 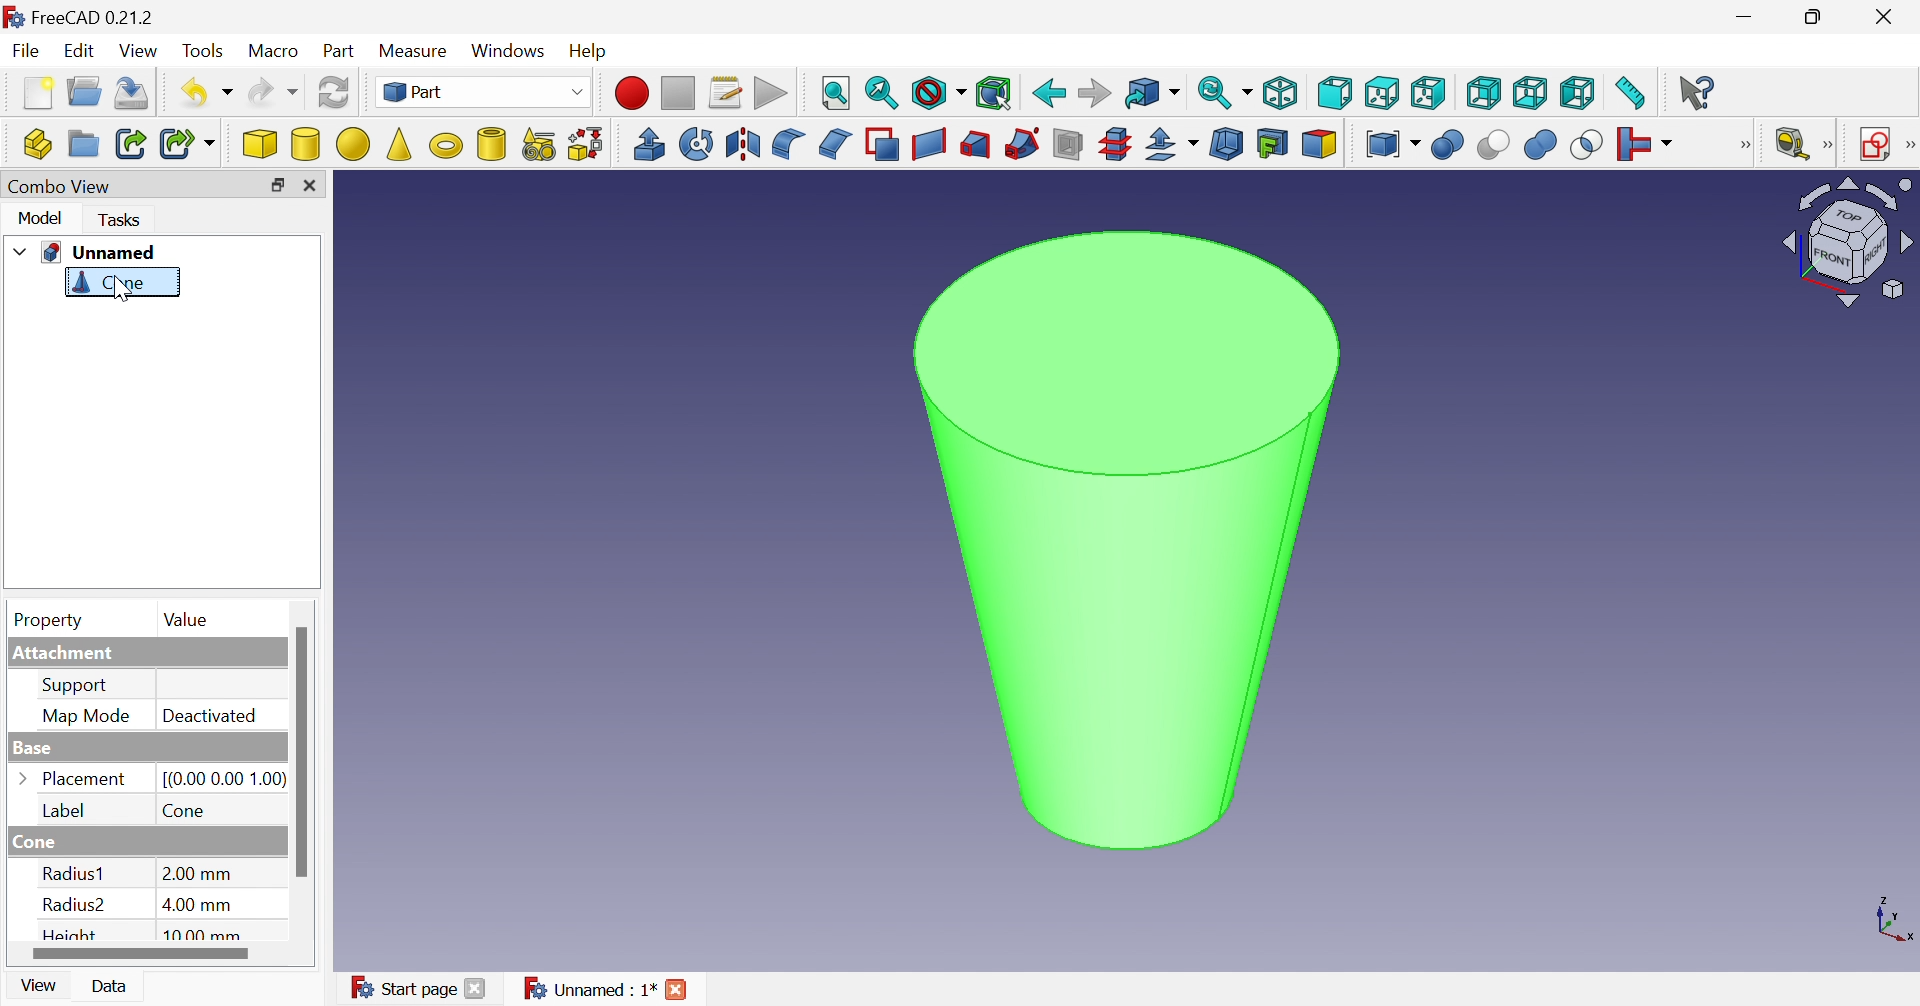 What do you see at coordinates (205, 47) in the screenshot?
I see `Tools` at bounding box center [205, 47].